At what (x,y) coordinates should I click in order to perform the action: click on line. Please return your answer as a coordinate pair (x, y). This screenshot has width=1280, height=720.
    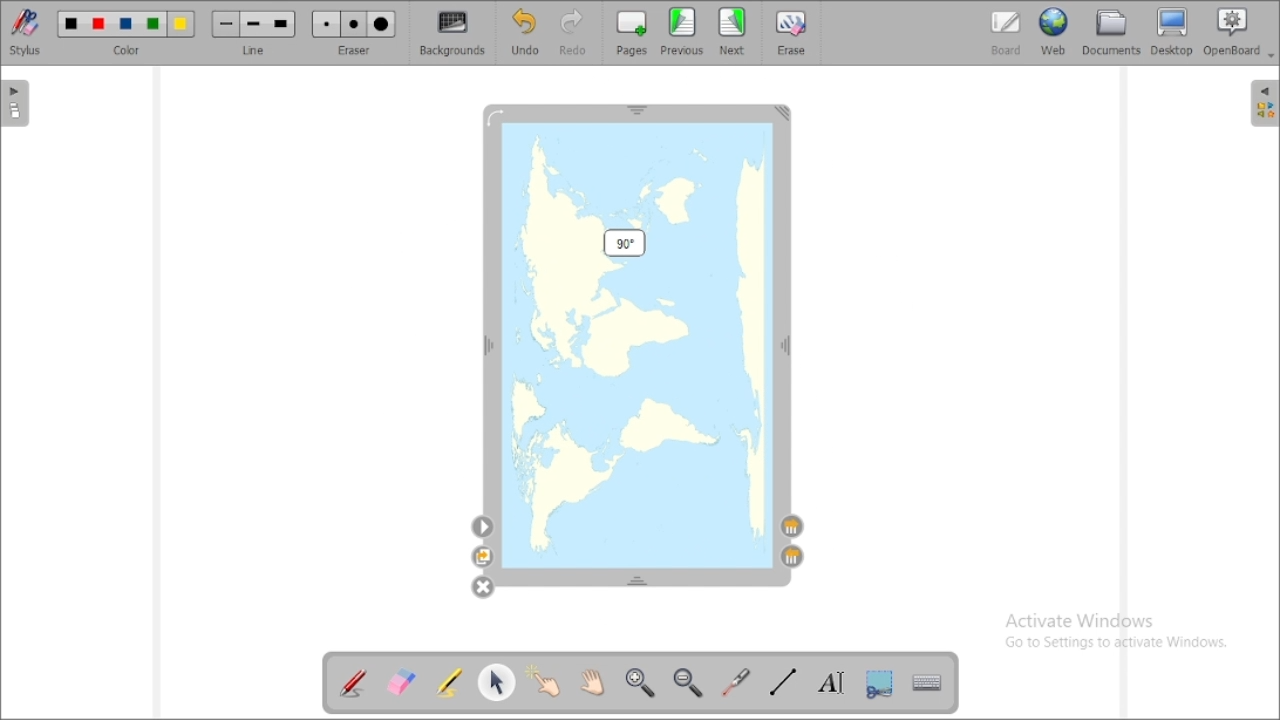
    Looking at the image, I should click on (254, 33).